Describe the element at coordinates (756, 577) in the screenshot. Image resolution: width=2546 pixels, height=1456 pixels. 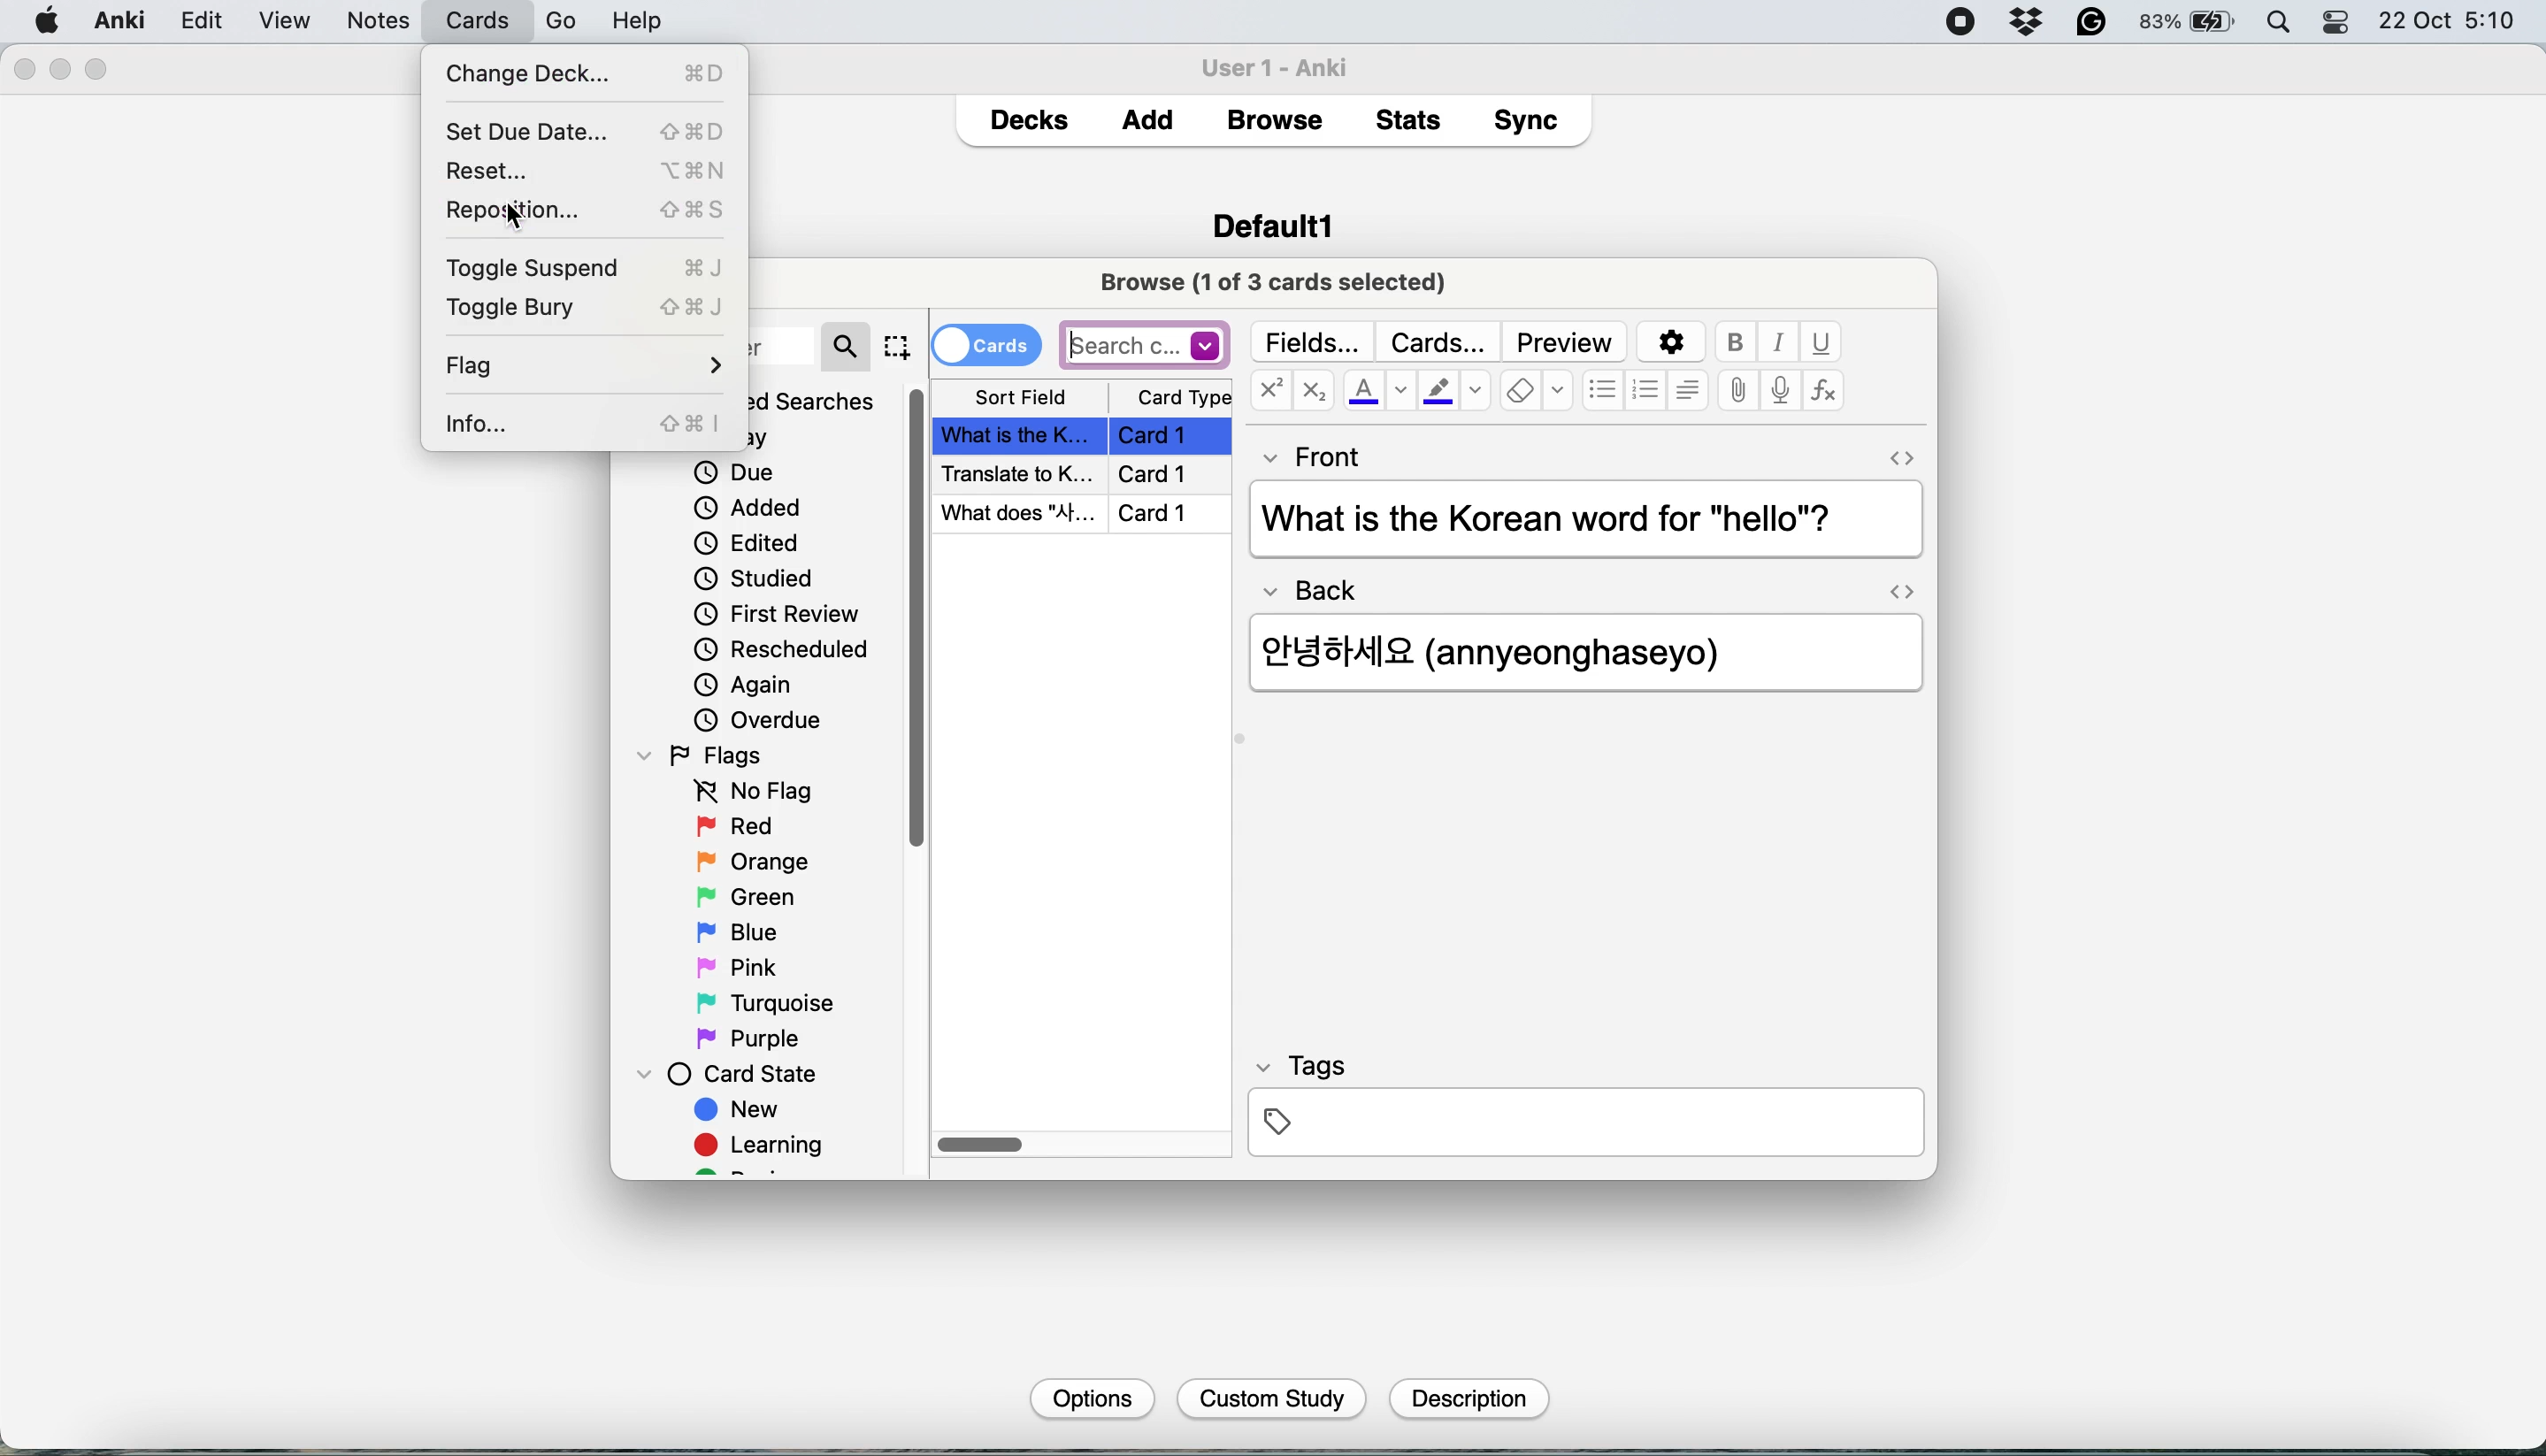
I see `studied` at that location.